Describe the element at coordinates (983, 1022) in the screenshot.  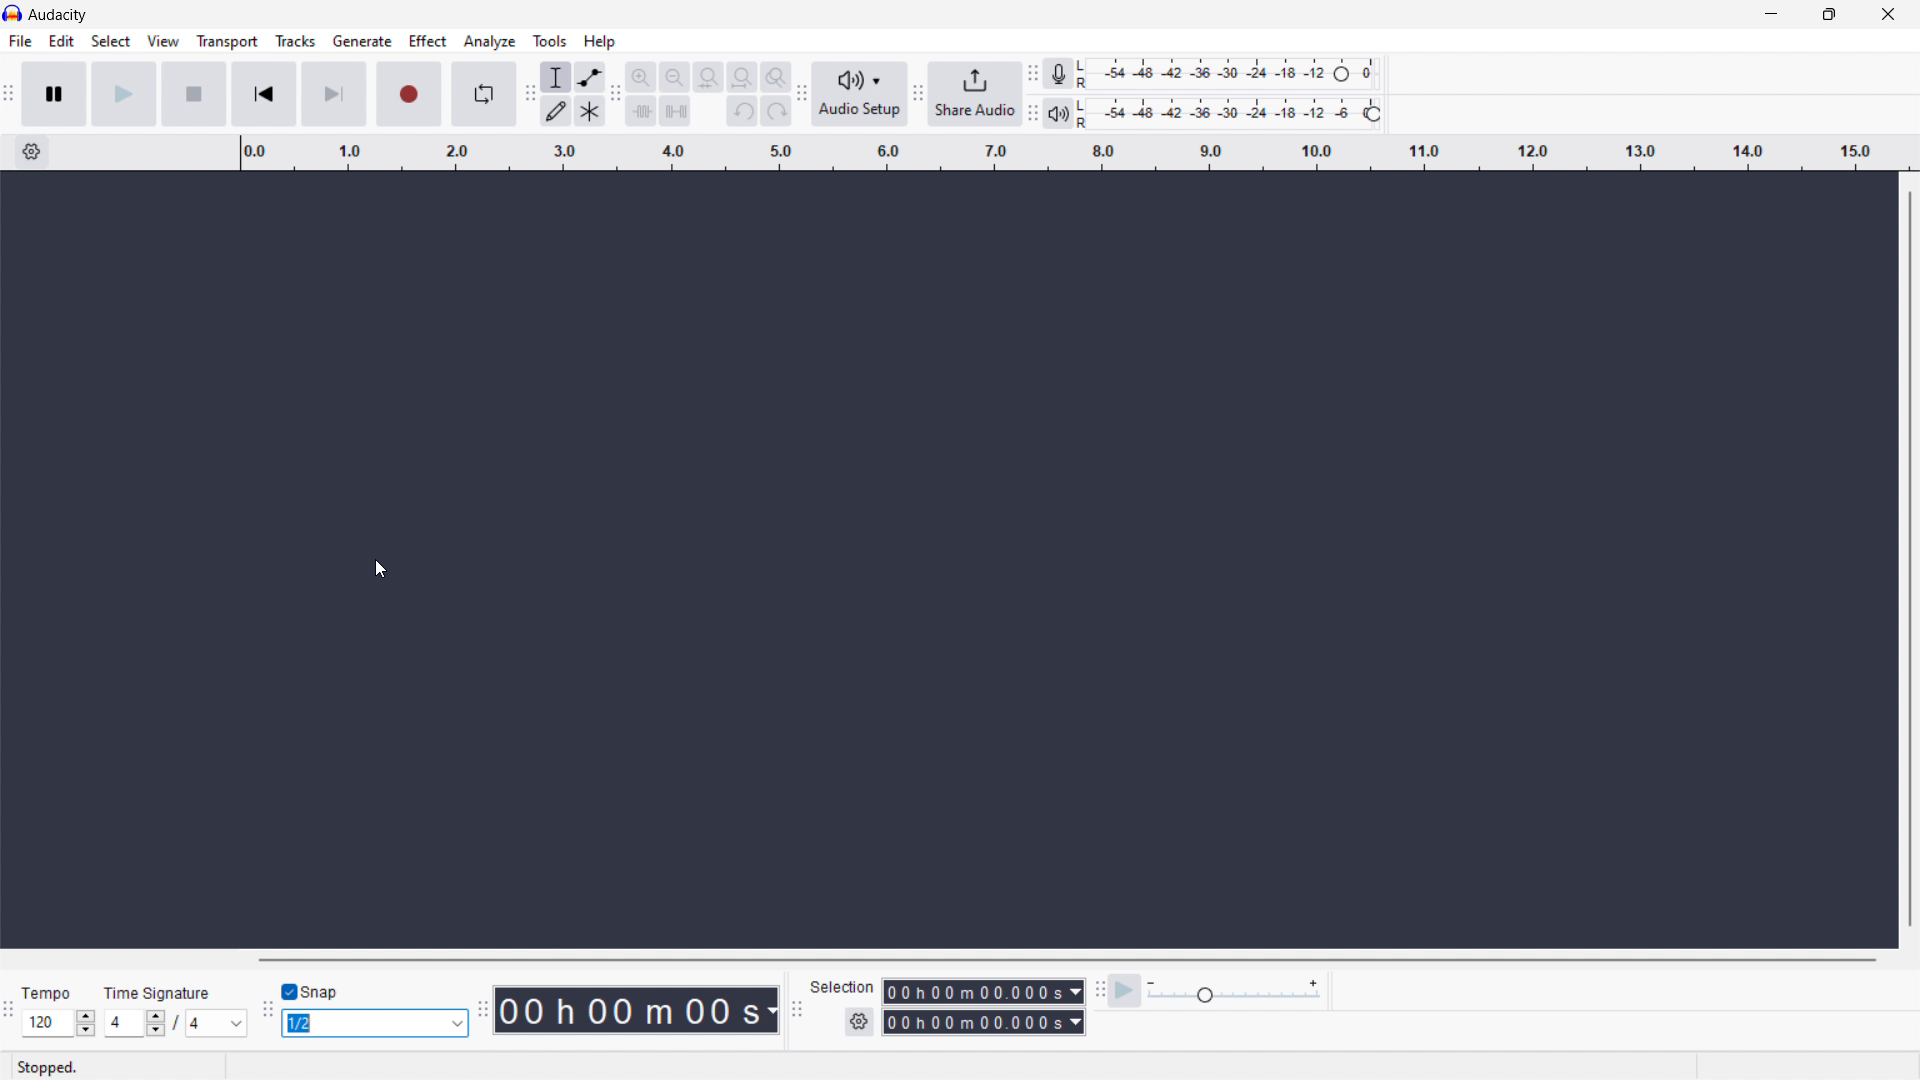
I see `selection end time` at that location.